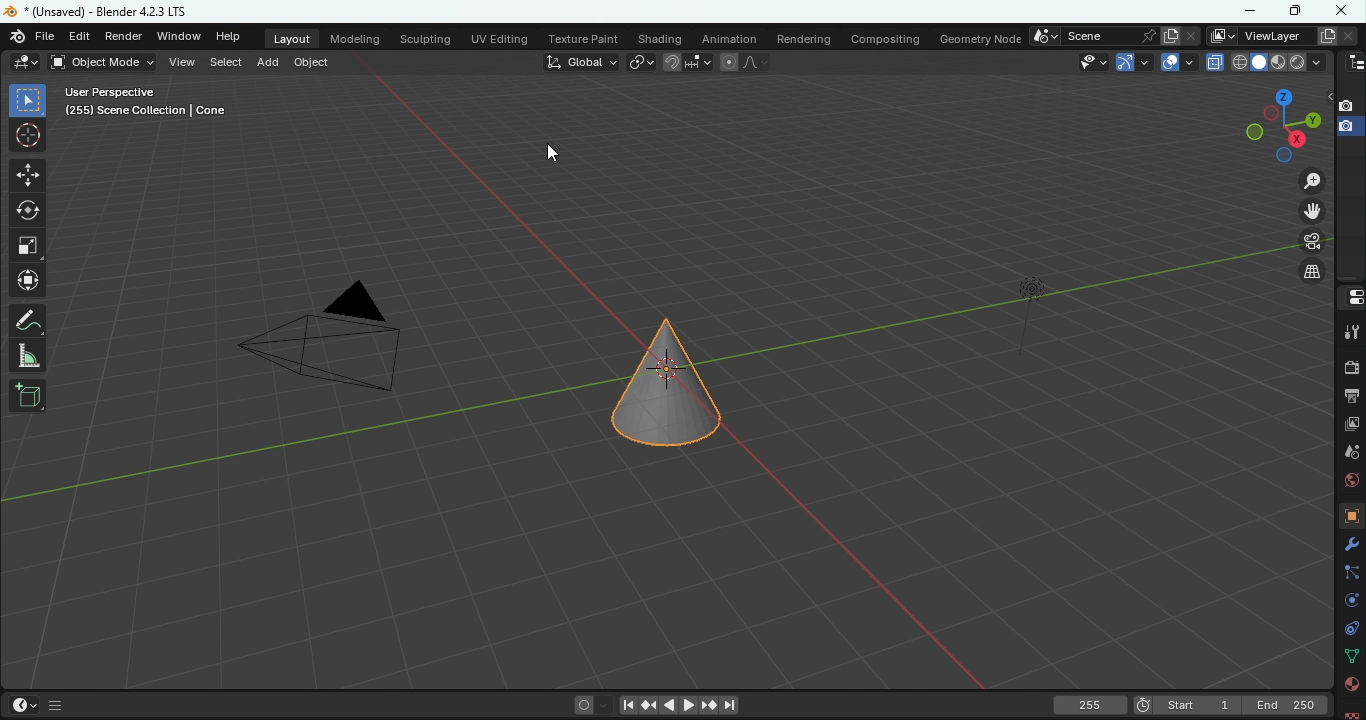 The image size is (1366, 720). What do you see at coordinates (28, 282) in the screenshot?
I see `Transform` at bounding box center [28, 282].